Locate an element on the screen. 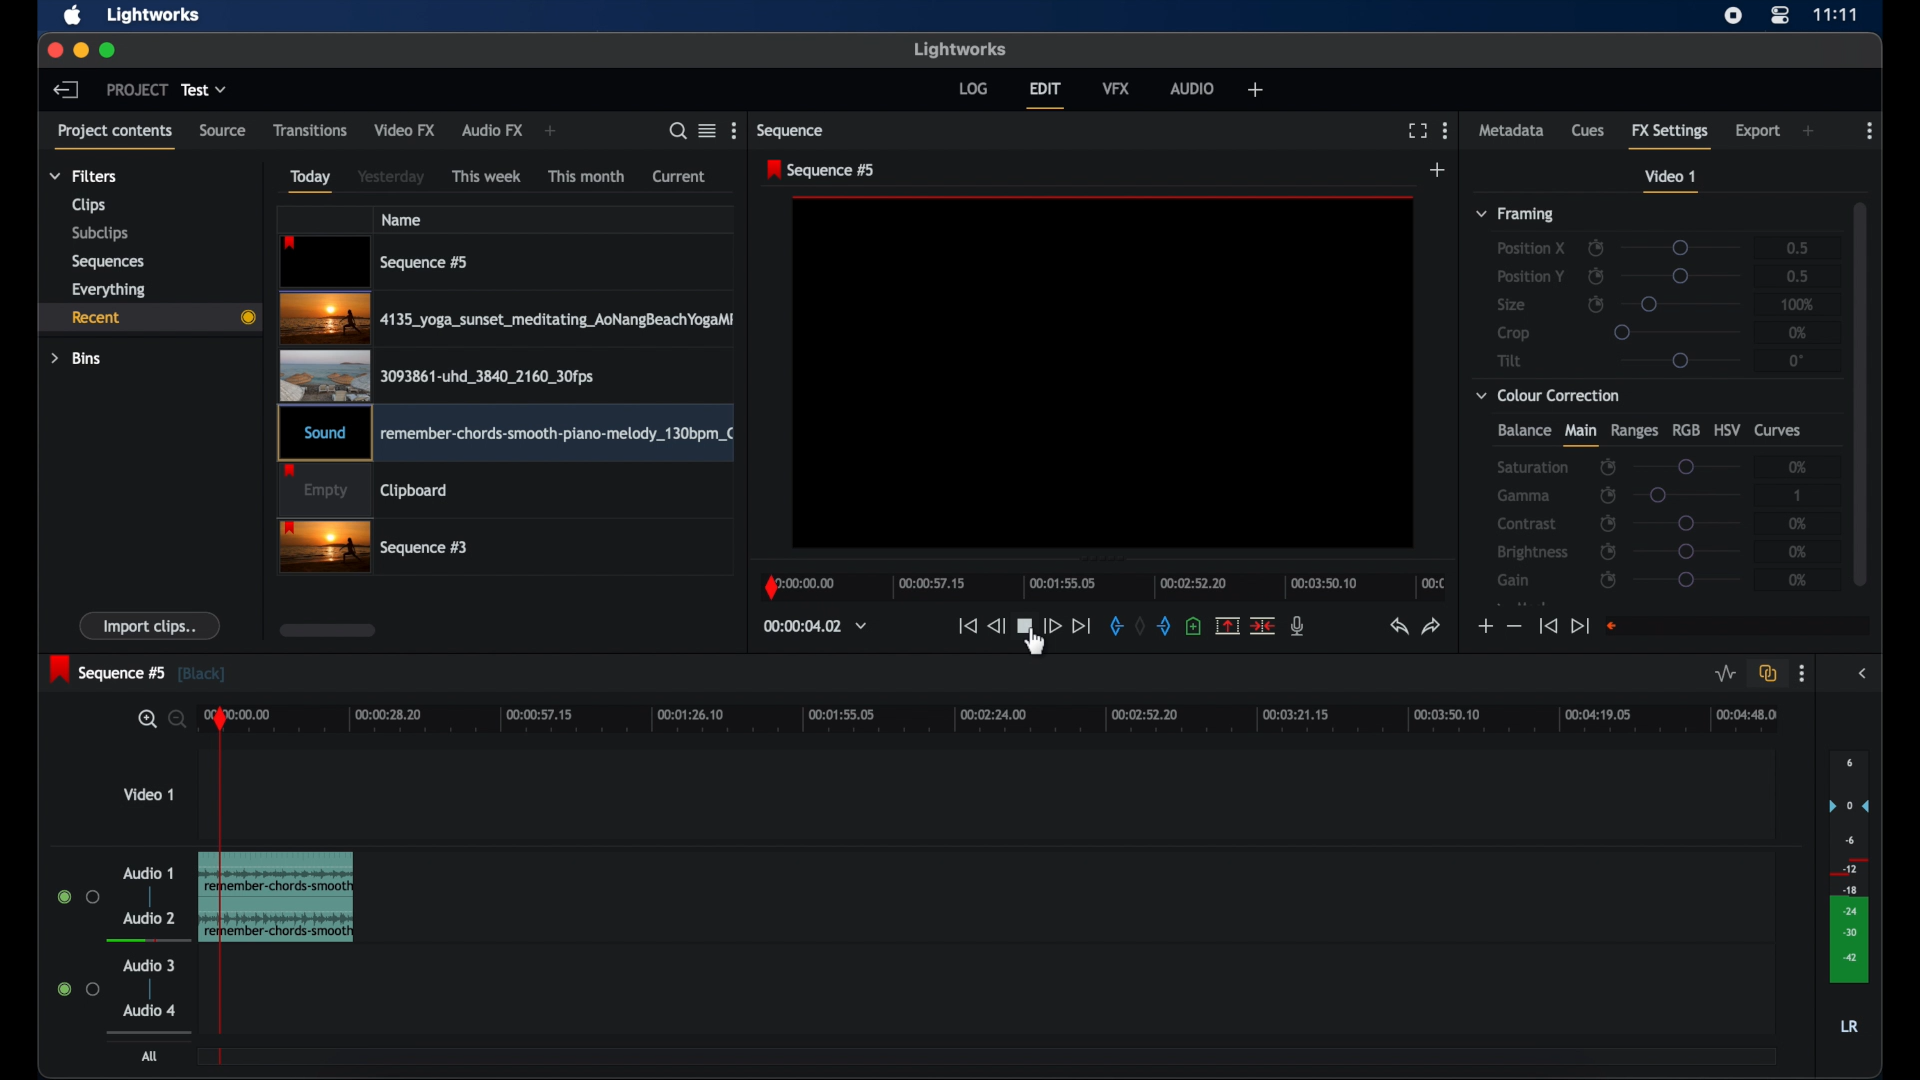  sequences is located at coordinates (109, 261).